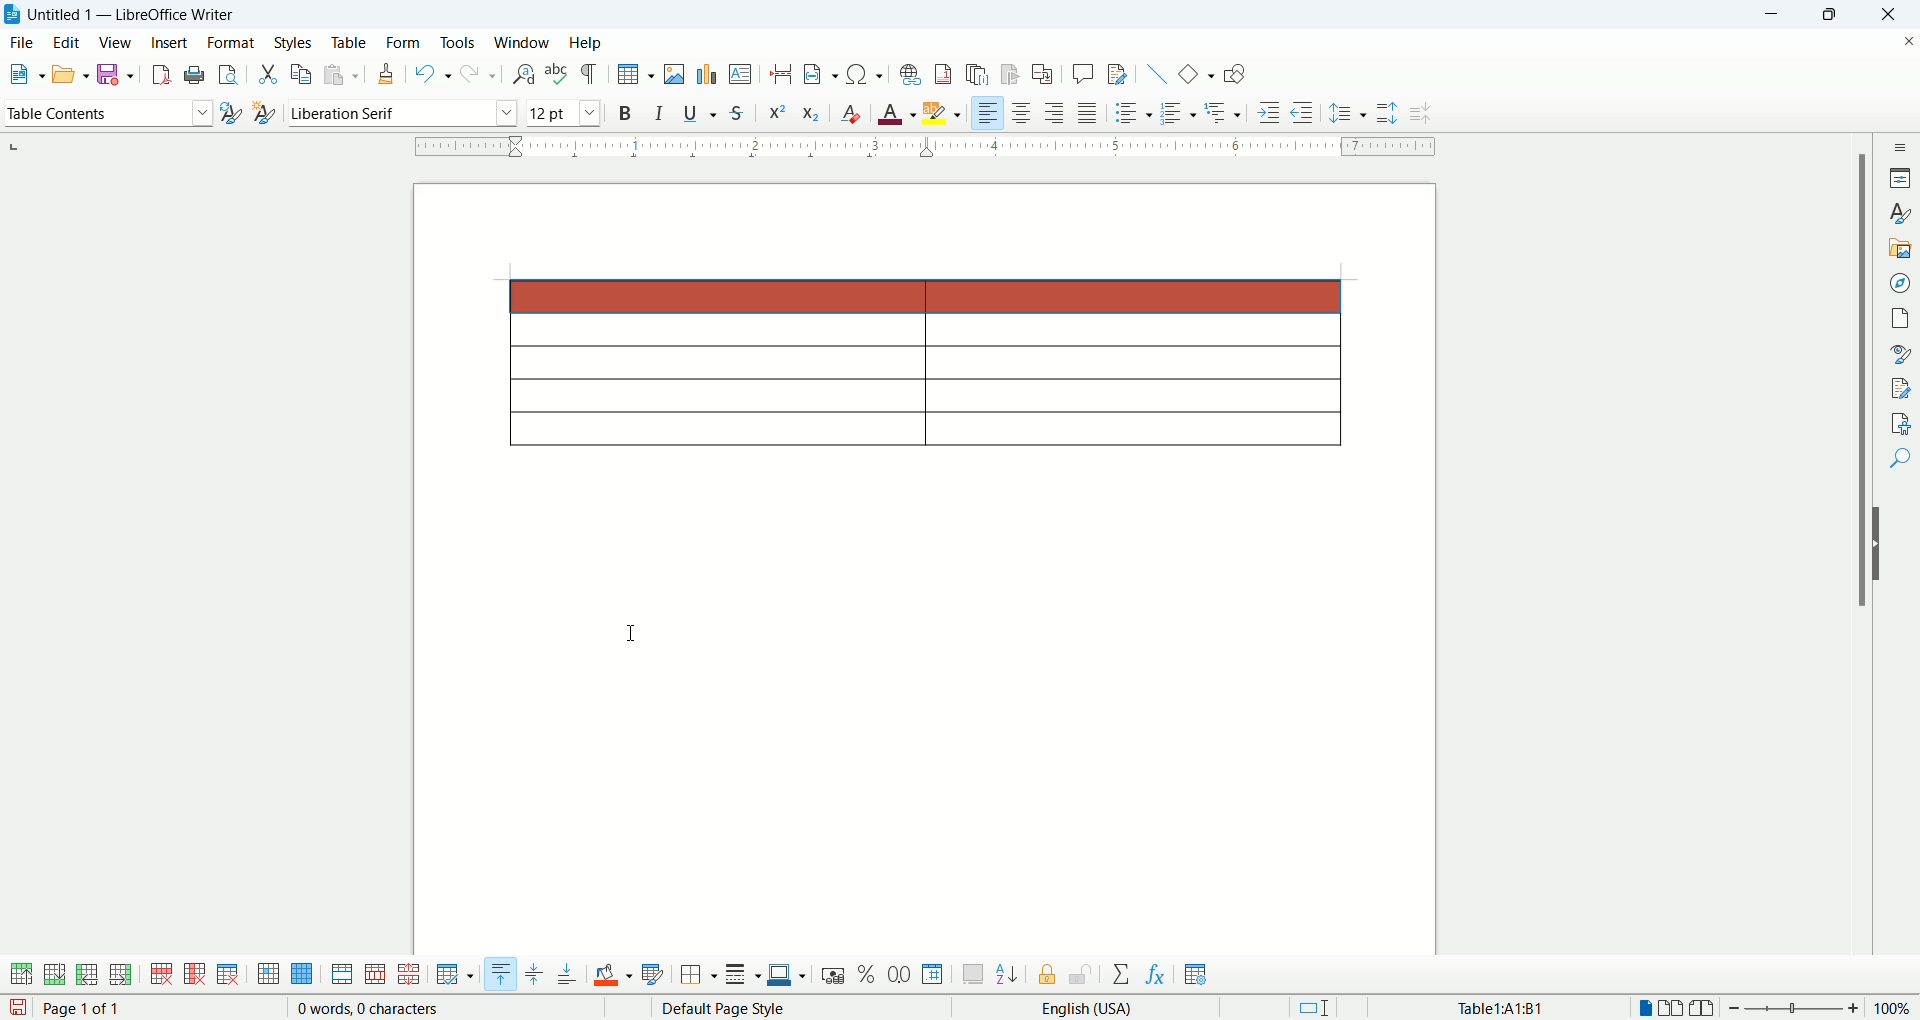 This screenshot has height=1020, width=1920. I want to click on split table, so click(407, 975).